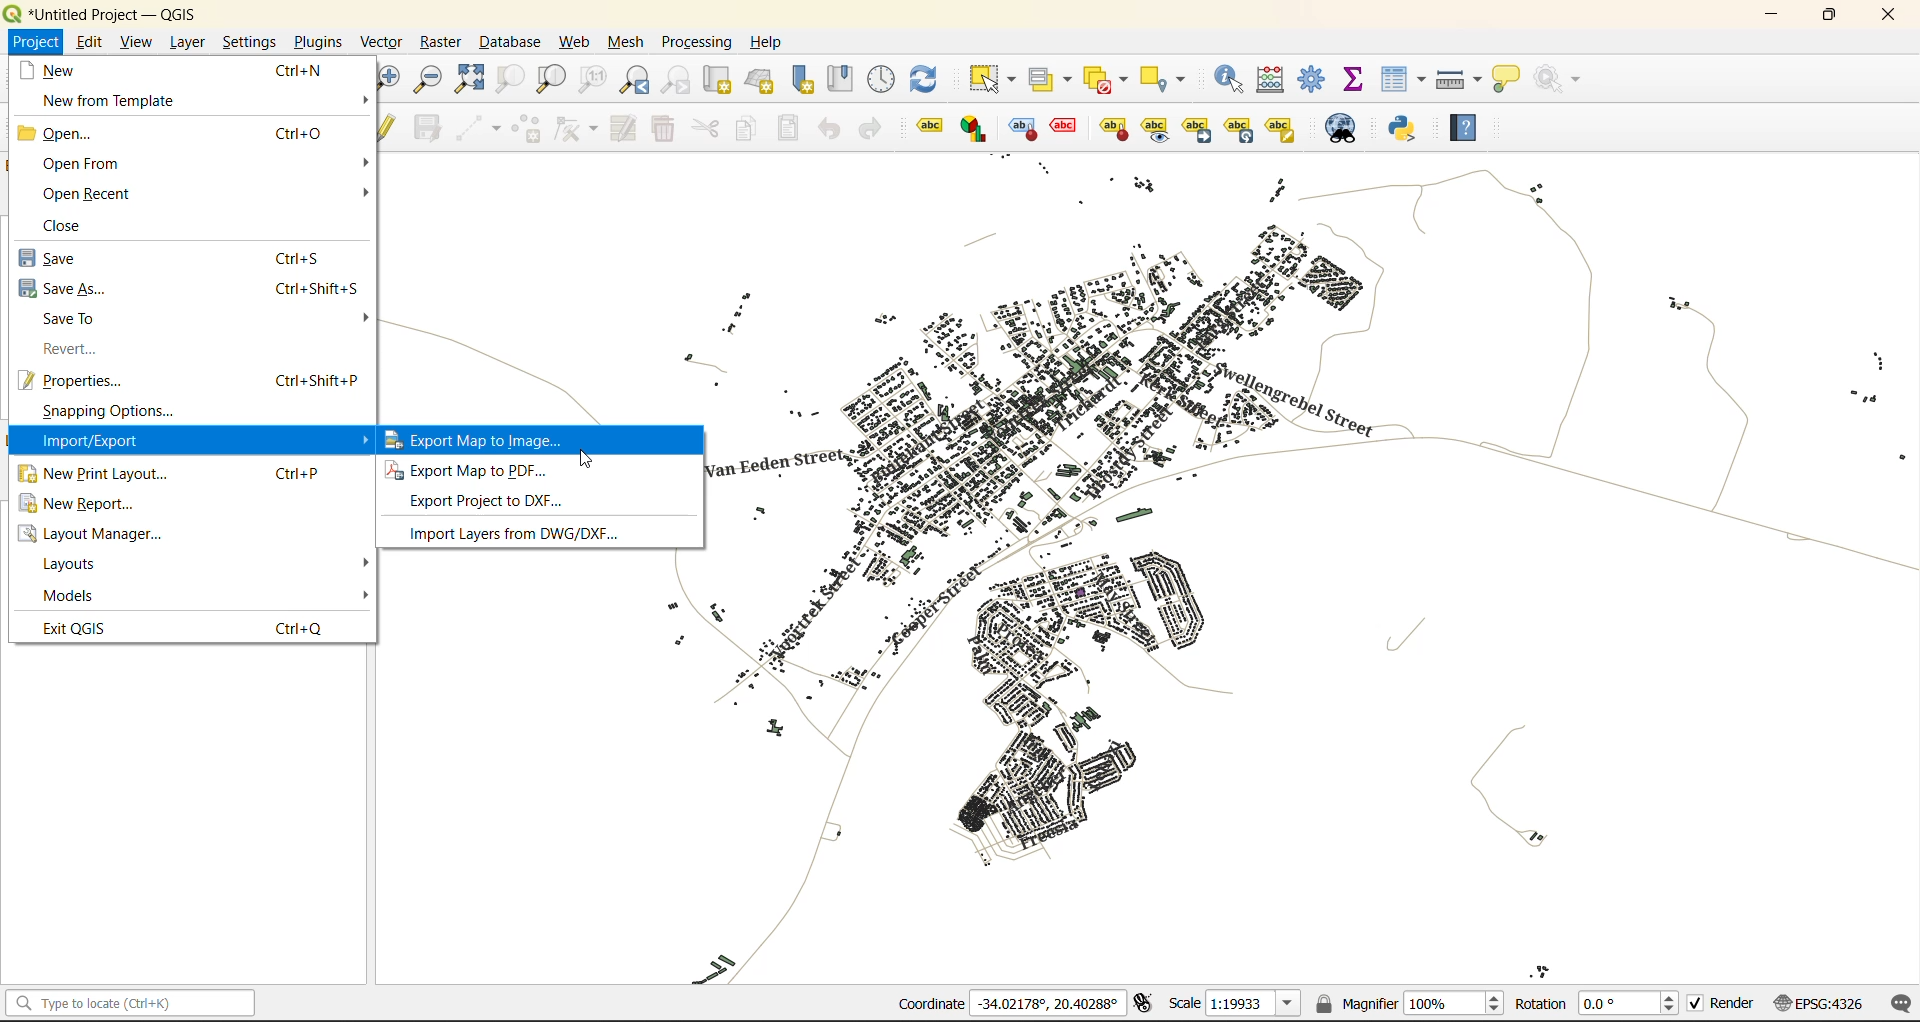 The image size is (1920, 1022). I want to click on pin/unpin lable and diagram, so click(1067, 128).